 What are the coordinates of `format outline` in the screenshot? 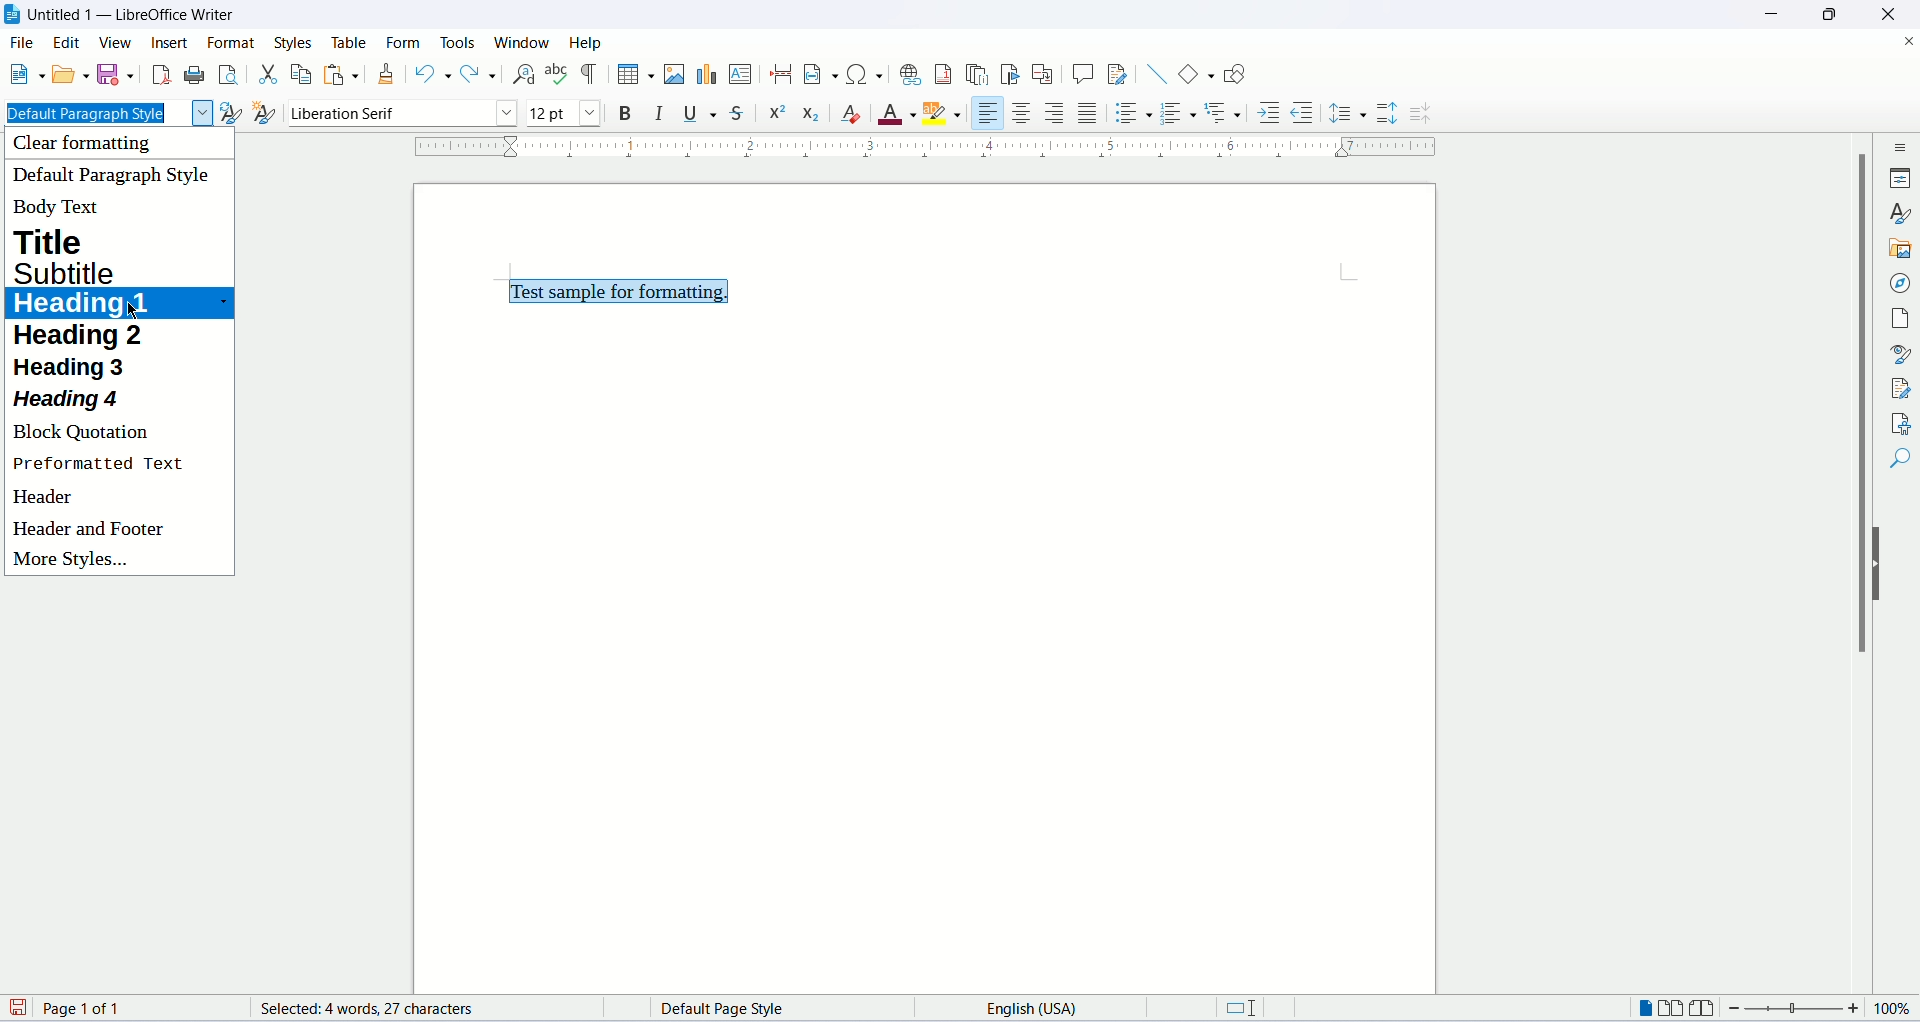 It's located at (1227, 115).